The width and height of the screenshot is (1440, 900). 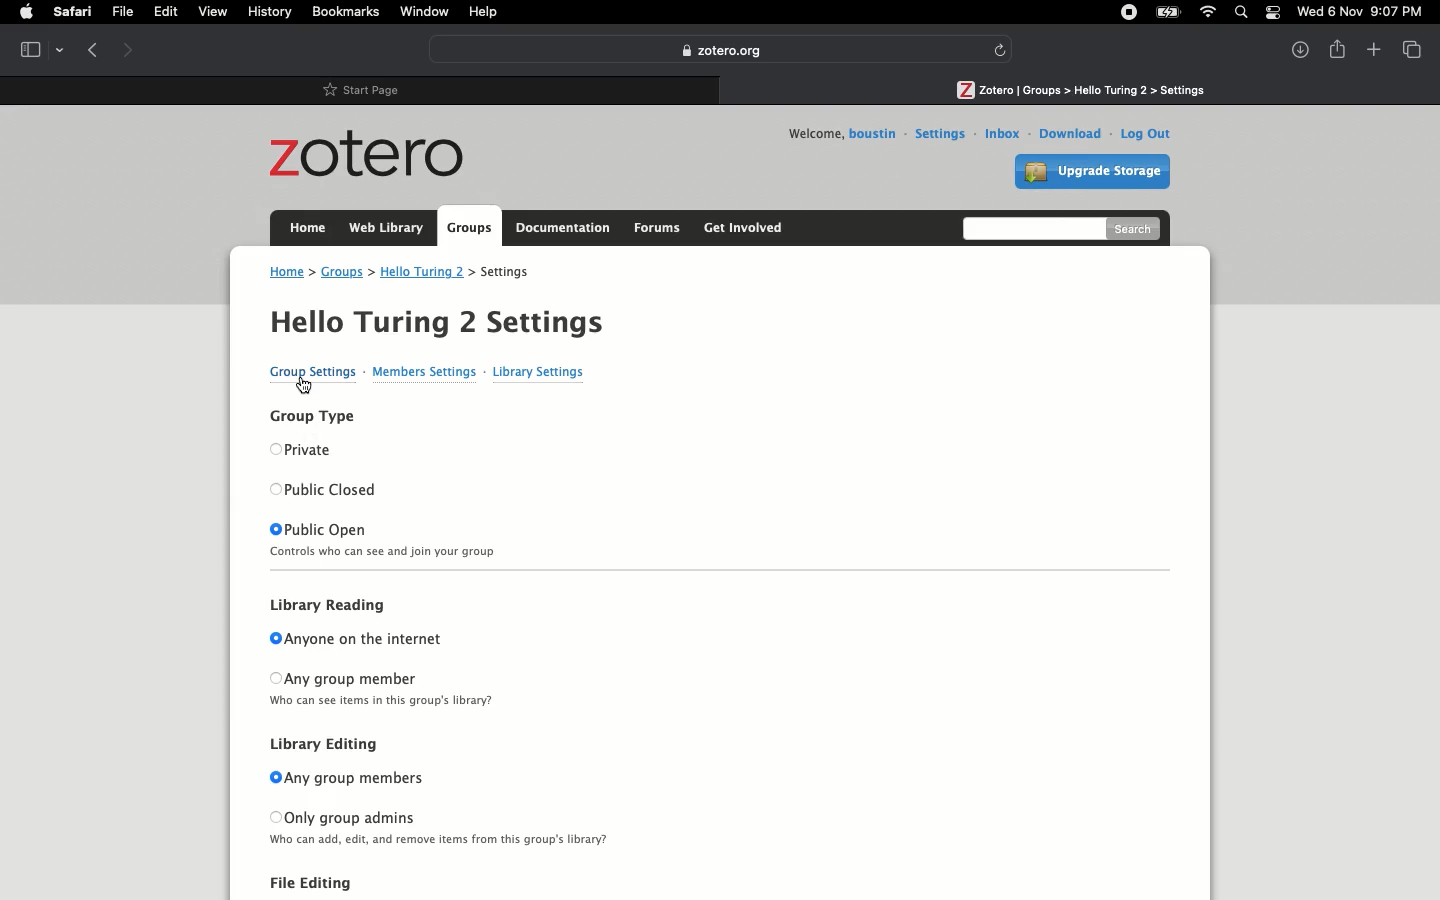 I want to click on Log out, so click(x=1143, y=133).